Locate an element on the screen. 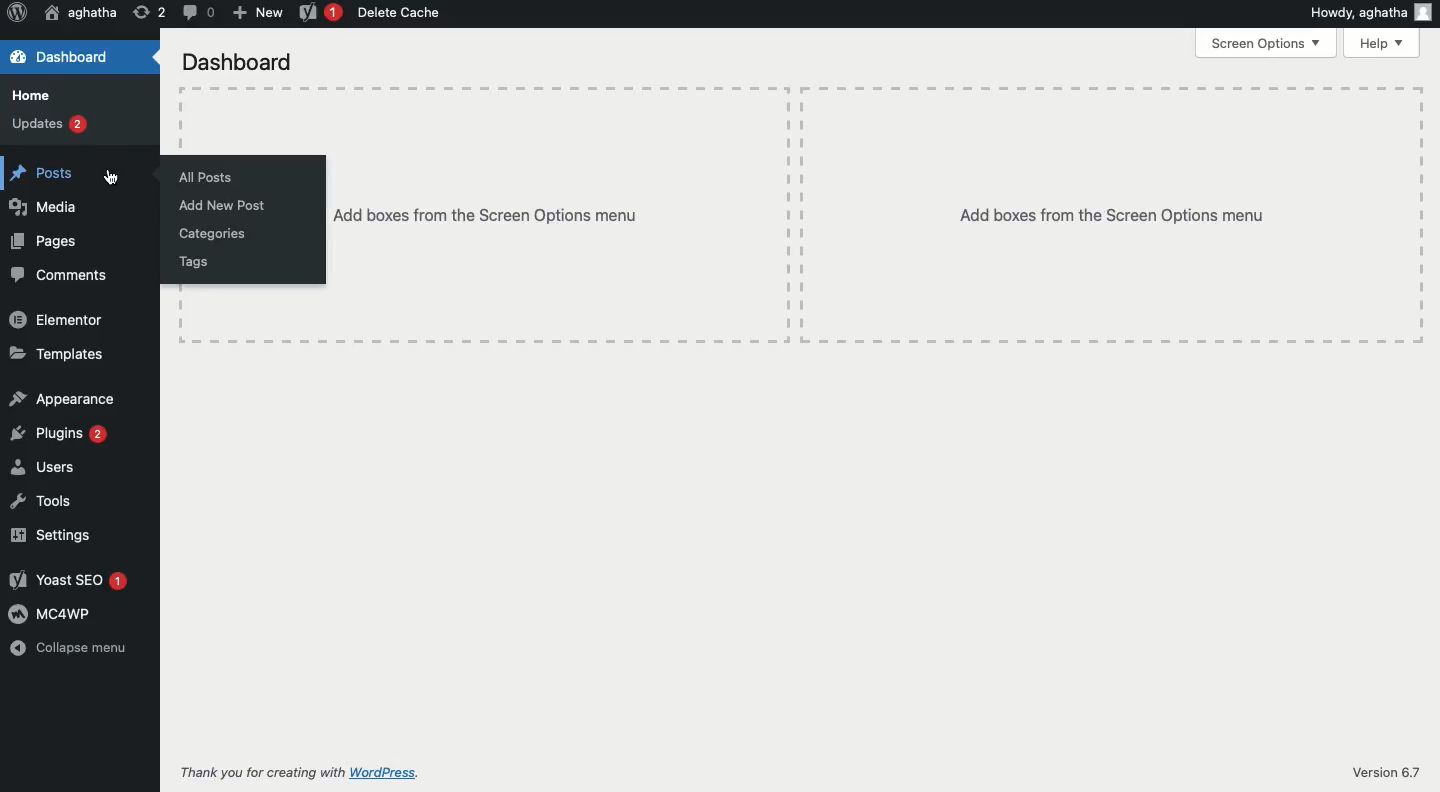 Image resolution: width=1440 pixels, height=792 pixels. MC4WP is located at coordinates (52, 614).